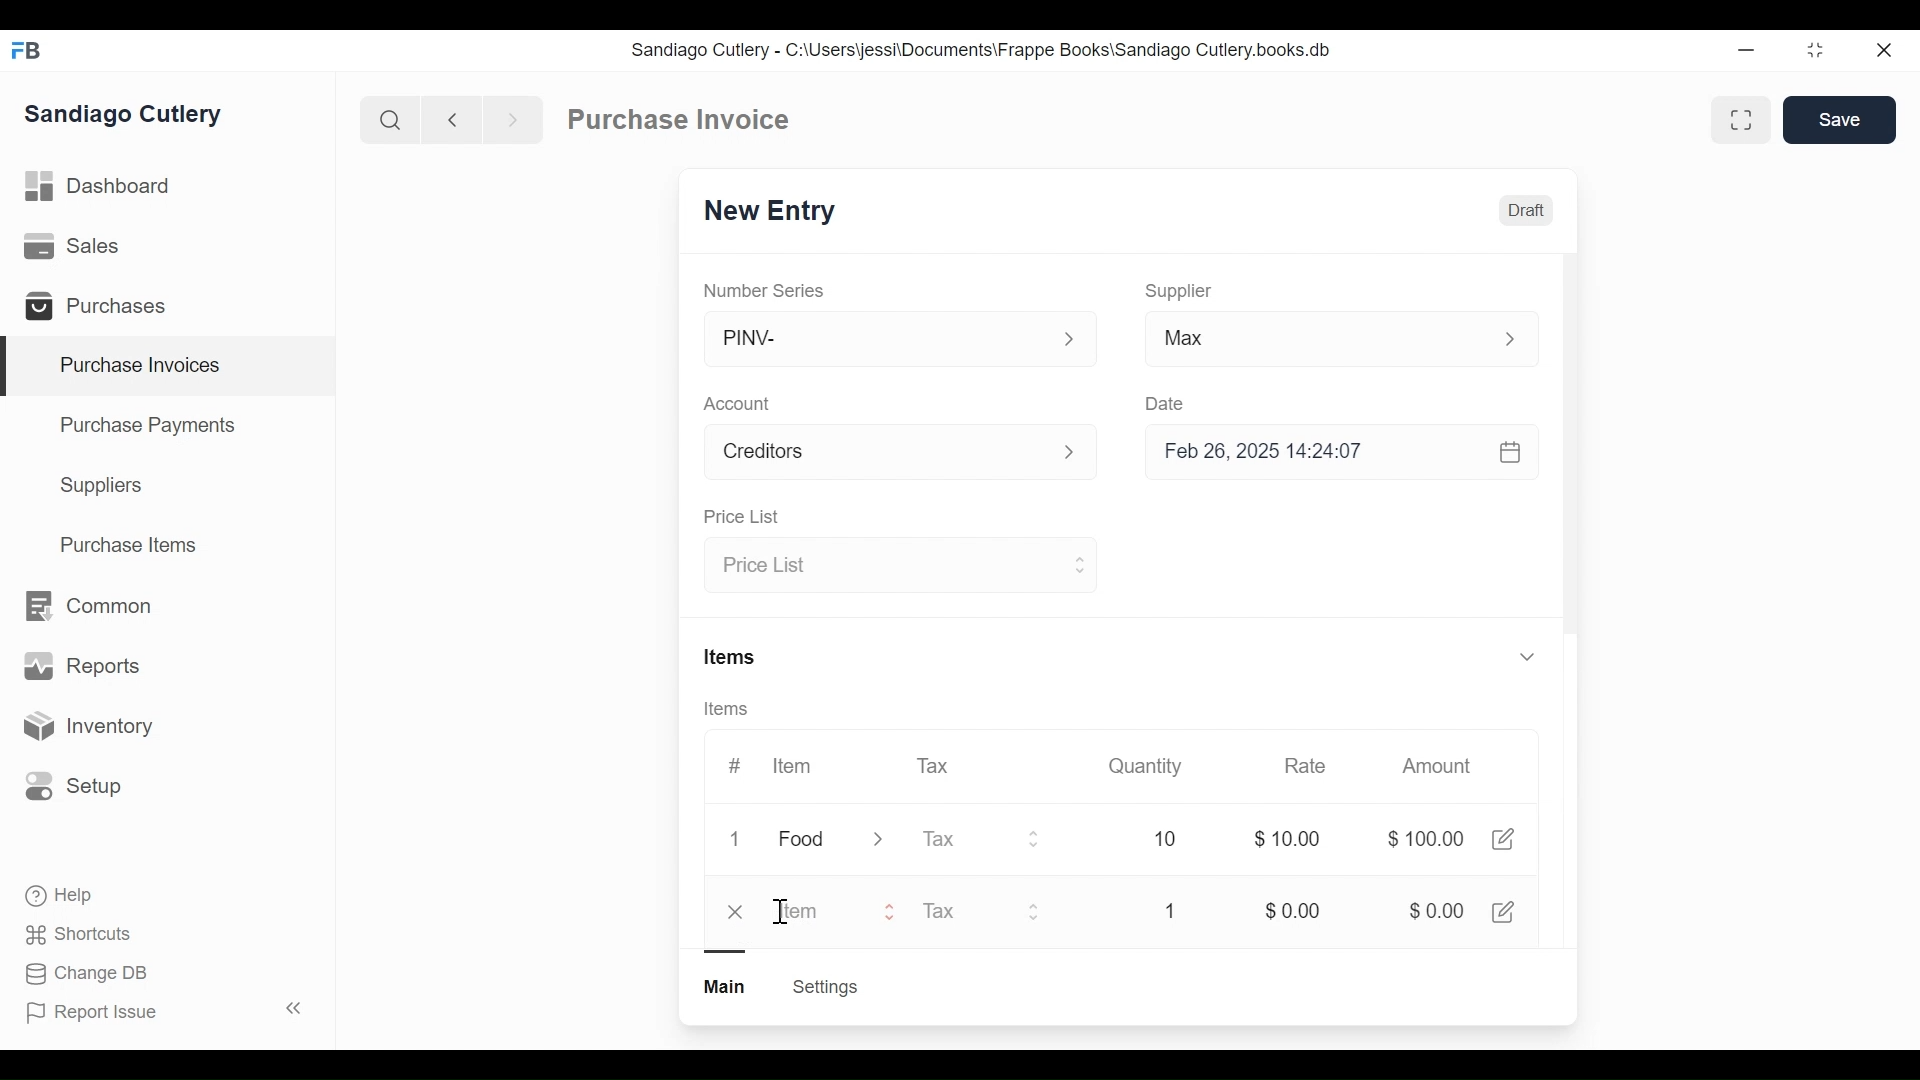 This screenshot has height=1080, width=1920. What do you see at coordinates (936, 764) in the screenshot?
I see `Tax` at bounding box center [936, 764].